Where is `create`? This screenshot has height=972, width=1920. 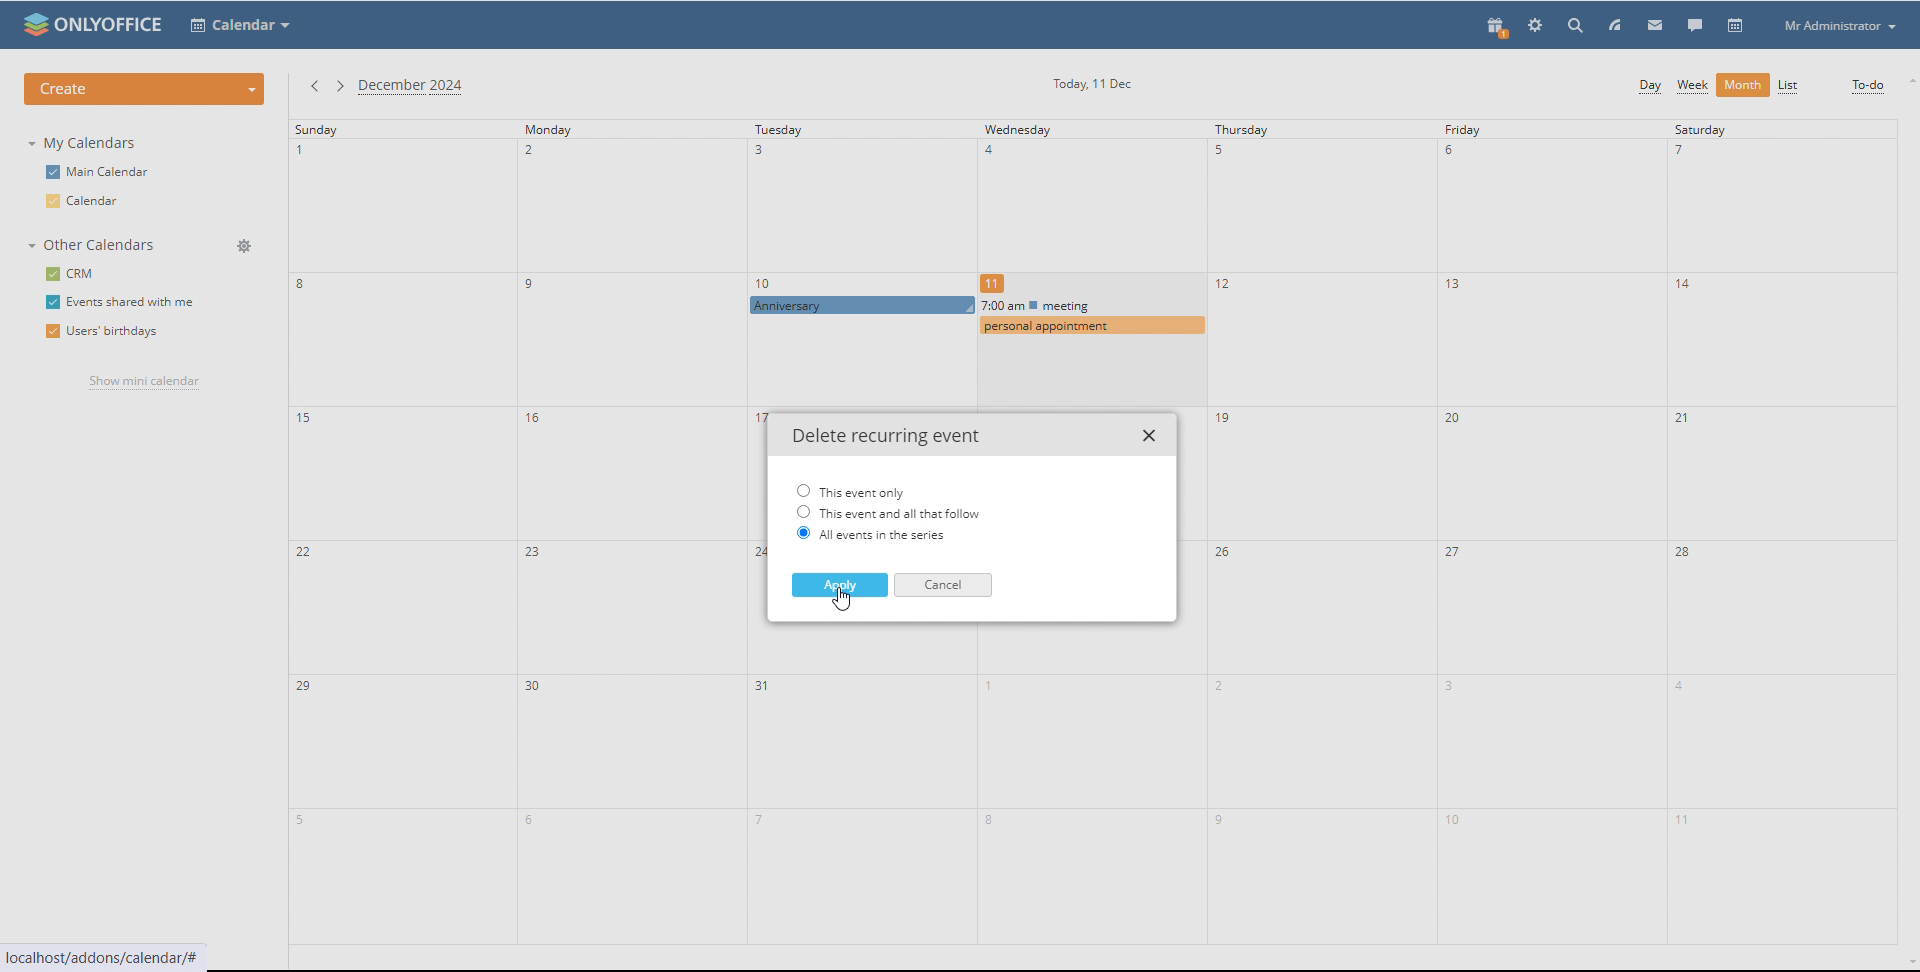 create is located at coordinates (144, 89).